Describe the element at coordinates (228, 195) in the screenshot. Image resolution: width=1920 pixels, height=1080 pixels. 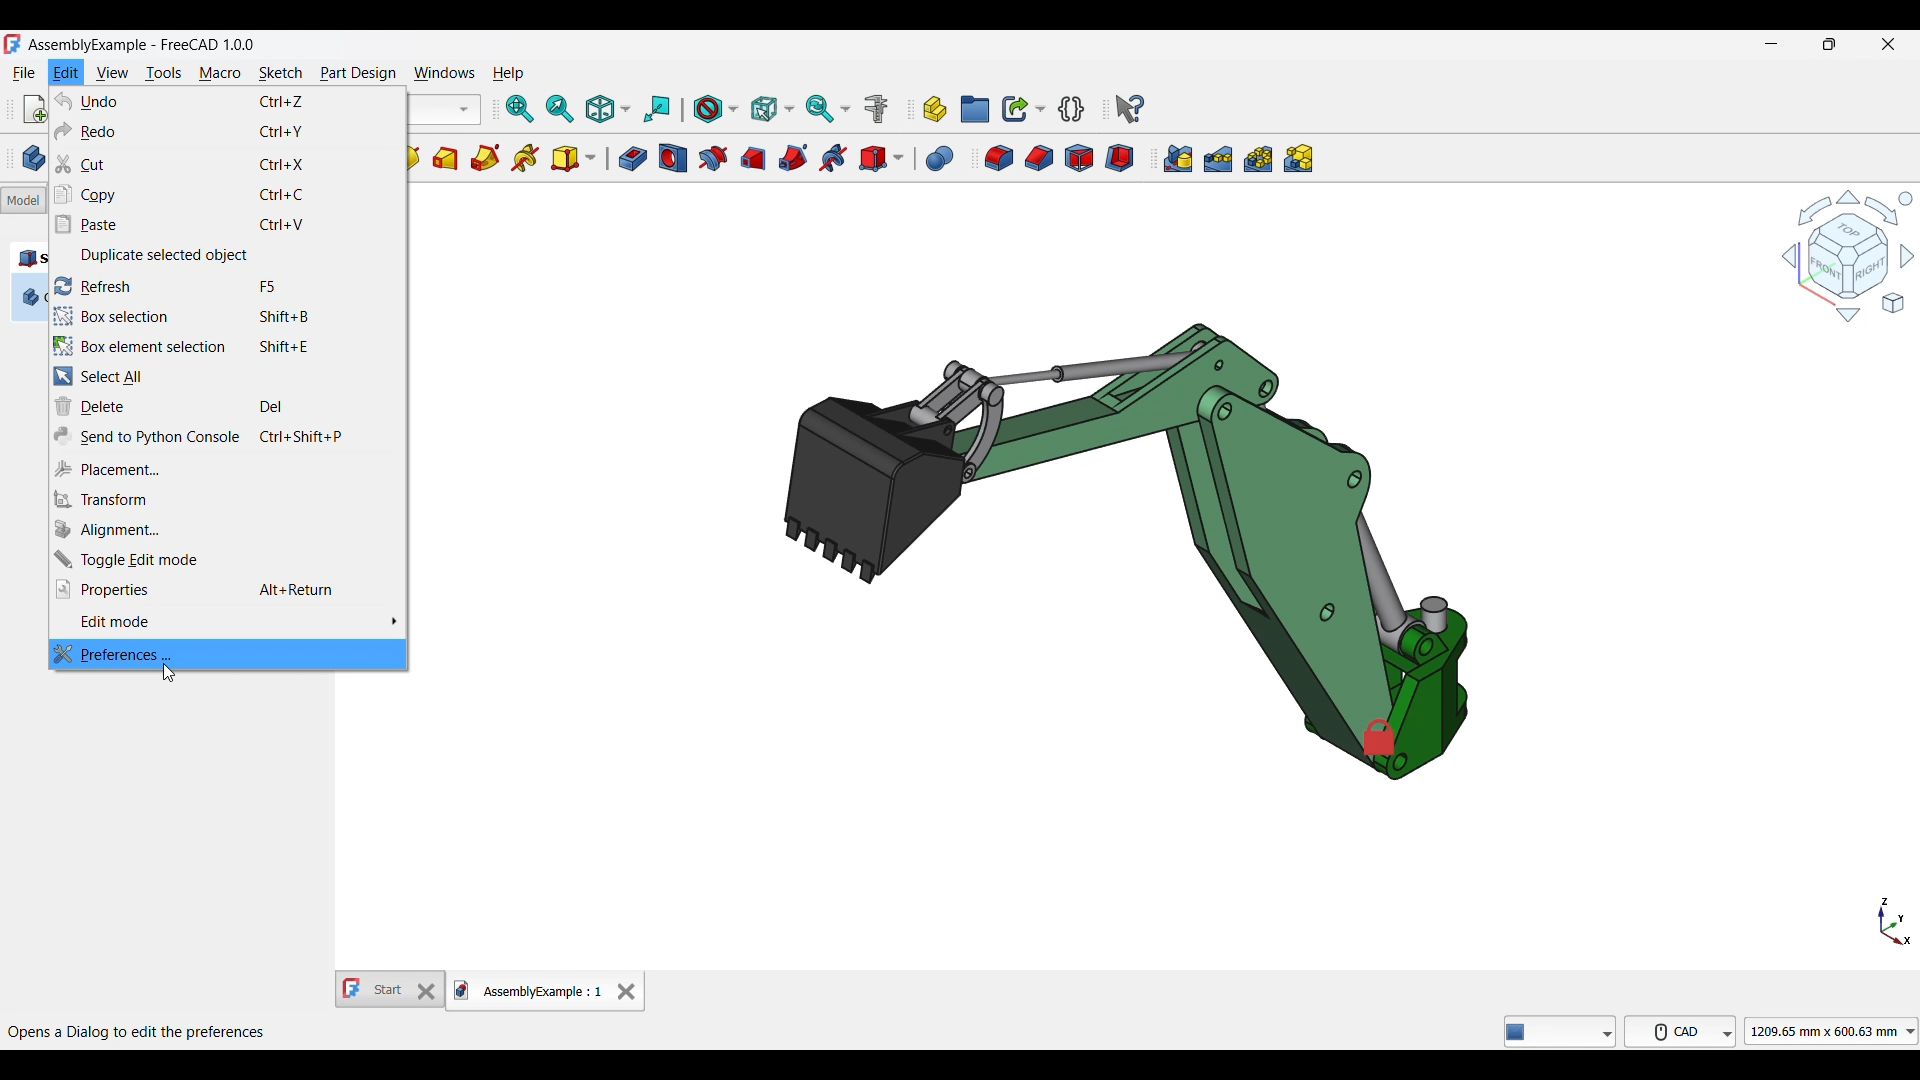
I see `Copy` at that location.